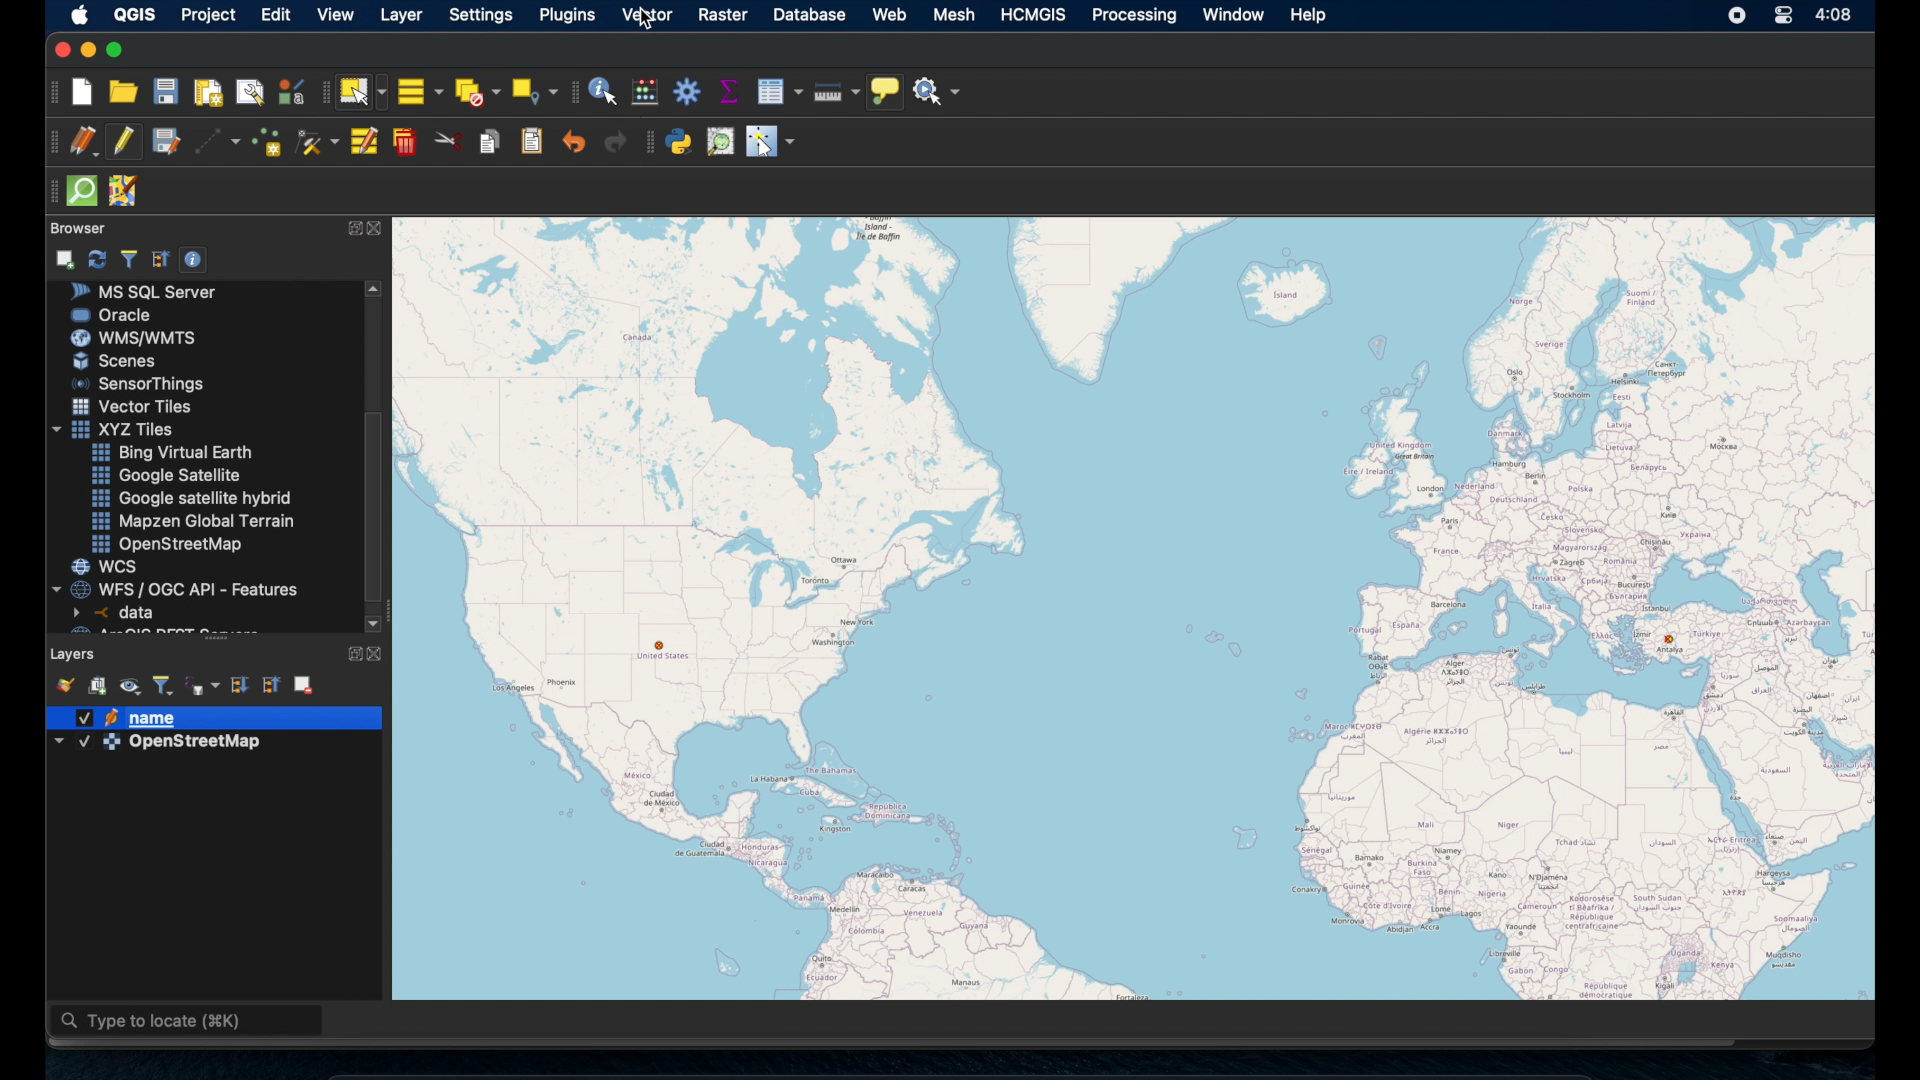  What do you see at coordinates (203, 685) in the screenshot?
I see `filter legend by expression` at bounding box center [203, 685].